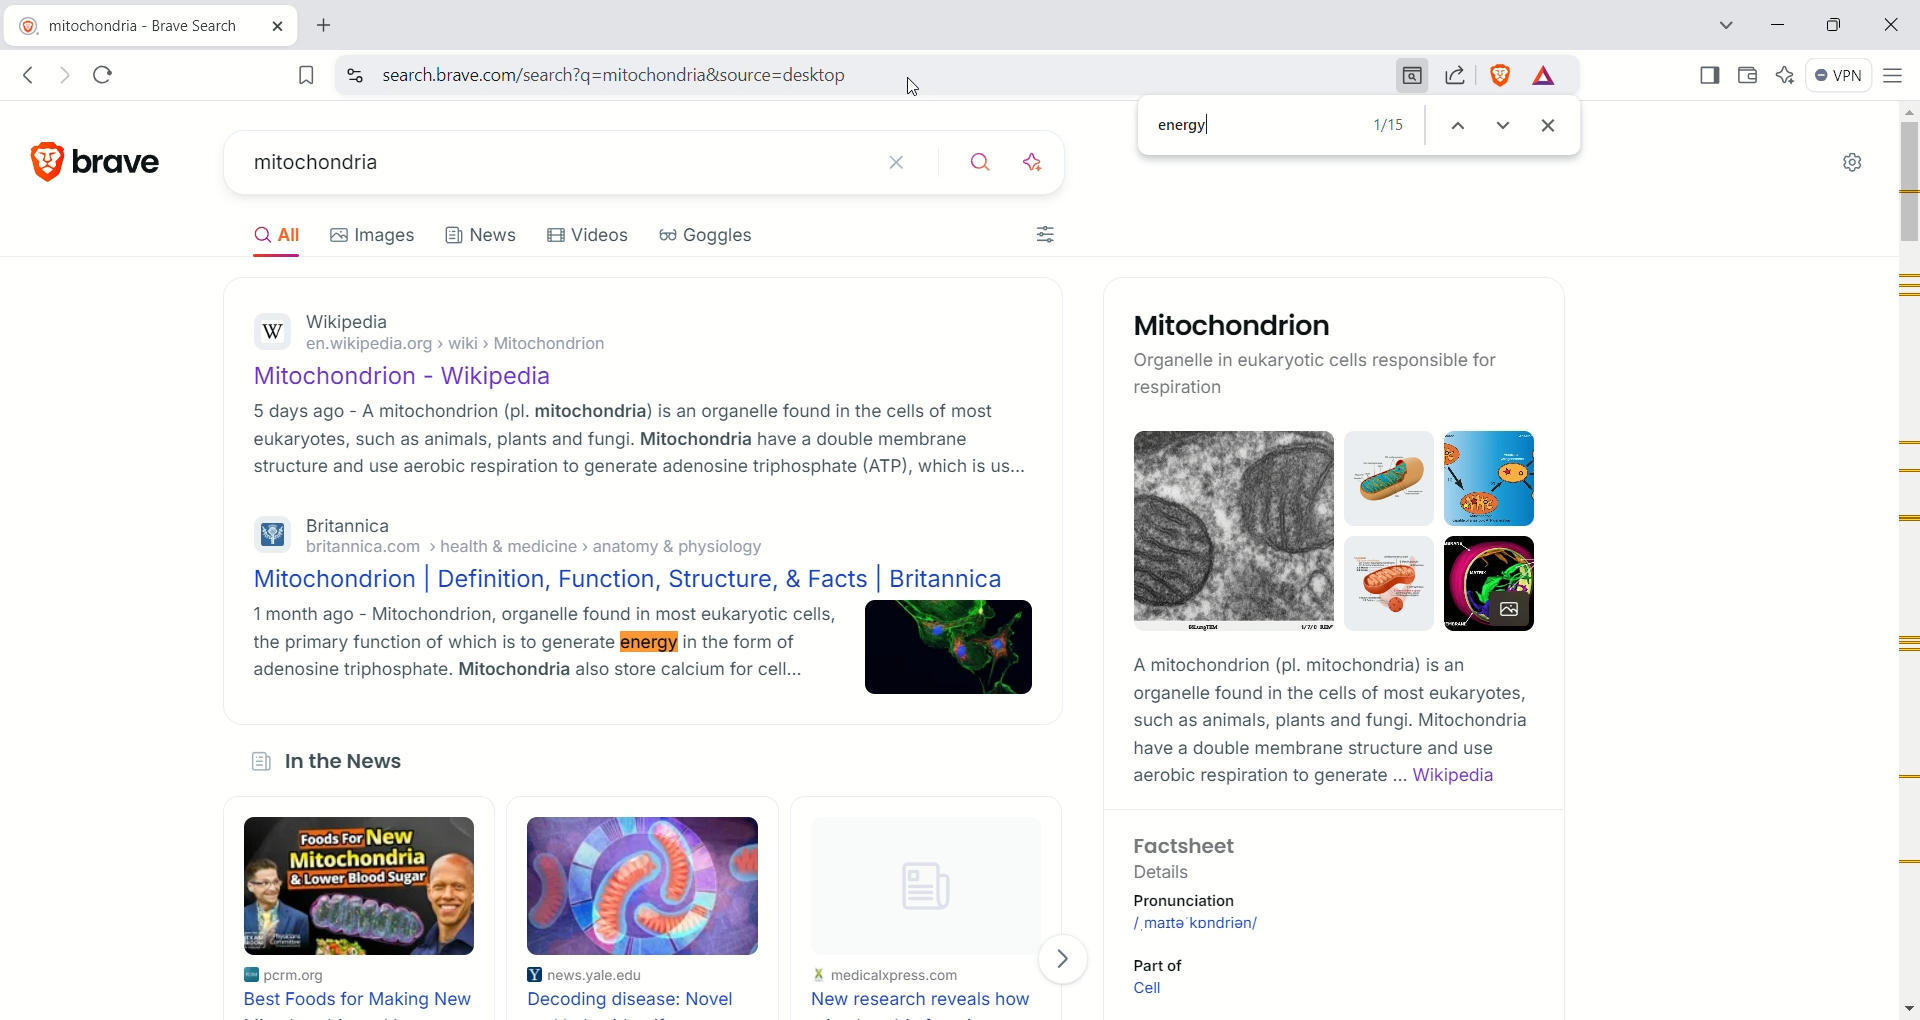 The width and height of the screenshot is (1920, 1020). Describe the element at coordinates (550, 162) in the screenshot. I see `mitochondria` at that location.